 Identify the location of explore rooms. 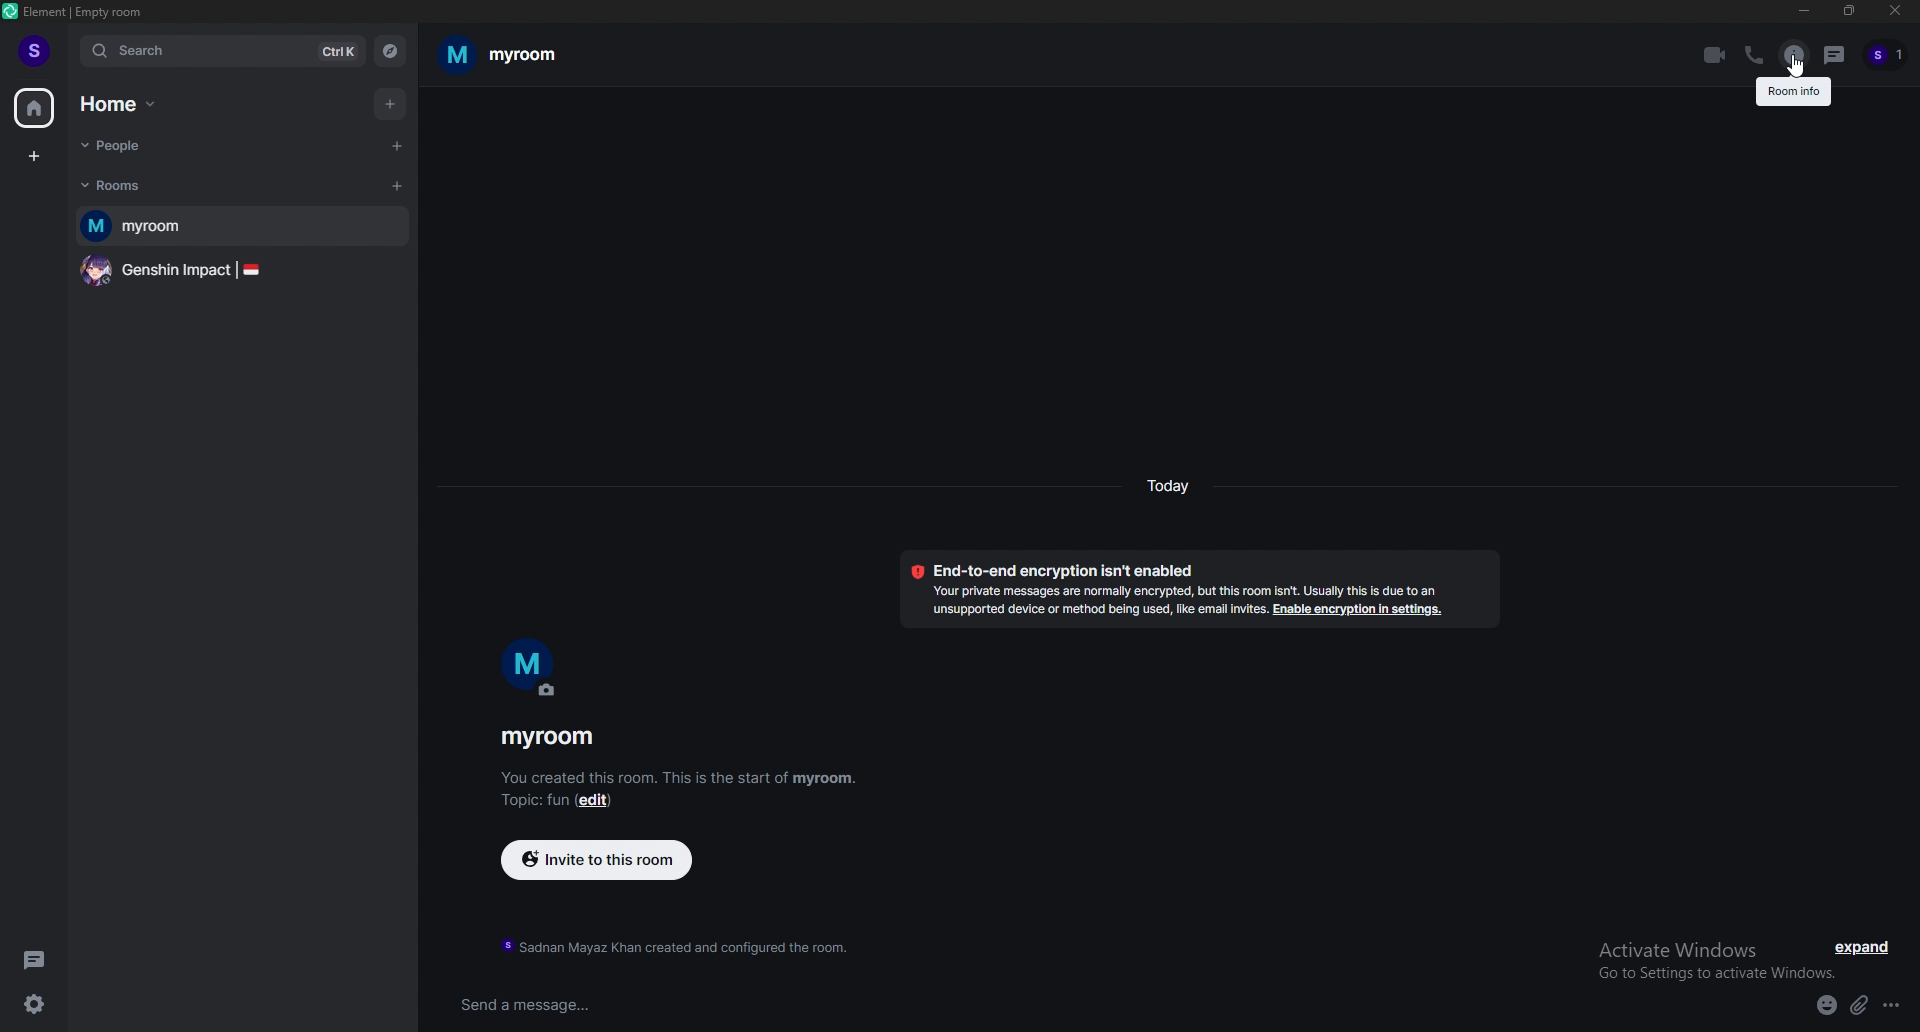
(390, 51).